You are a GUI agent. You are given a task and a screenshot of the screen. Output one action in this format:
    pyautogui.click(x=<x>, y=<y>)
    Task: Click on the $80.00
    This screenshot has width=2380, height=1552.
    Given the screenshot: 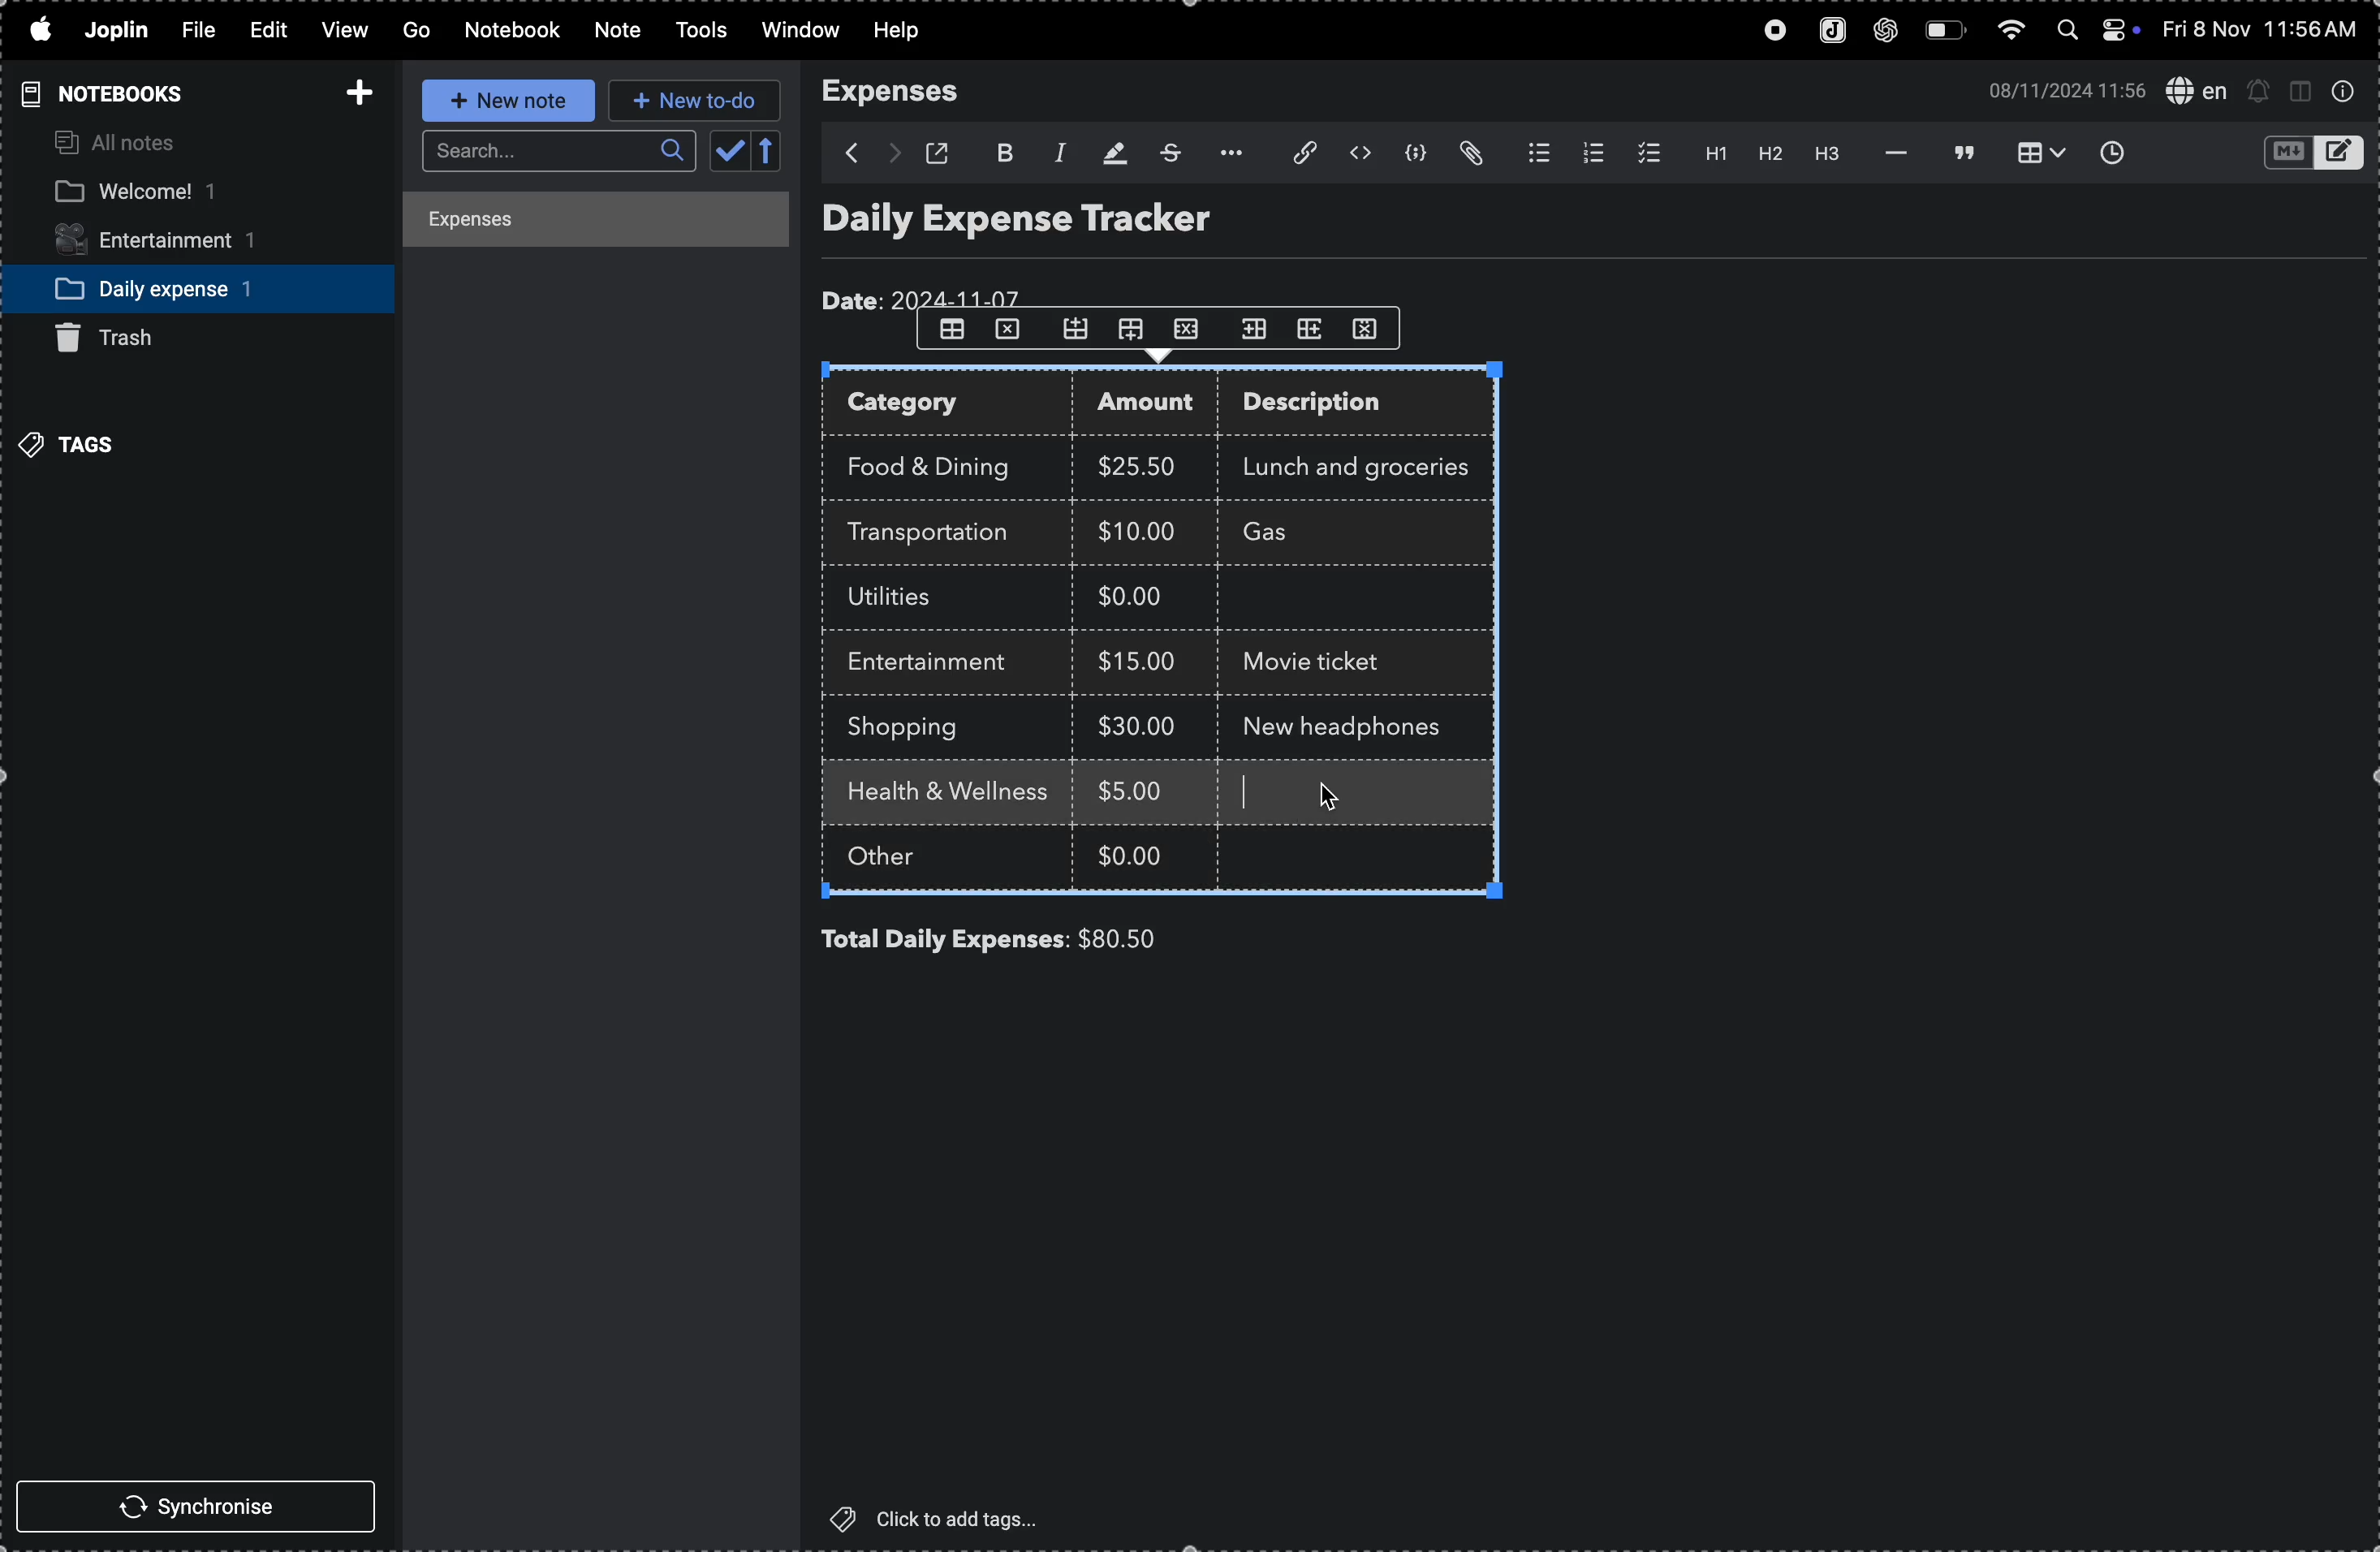 What is the action you would take?
    pyautogui.click(x=1152, y=939)
    